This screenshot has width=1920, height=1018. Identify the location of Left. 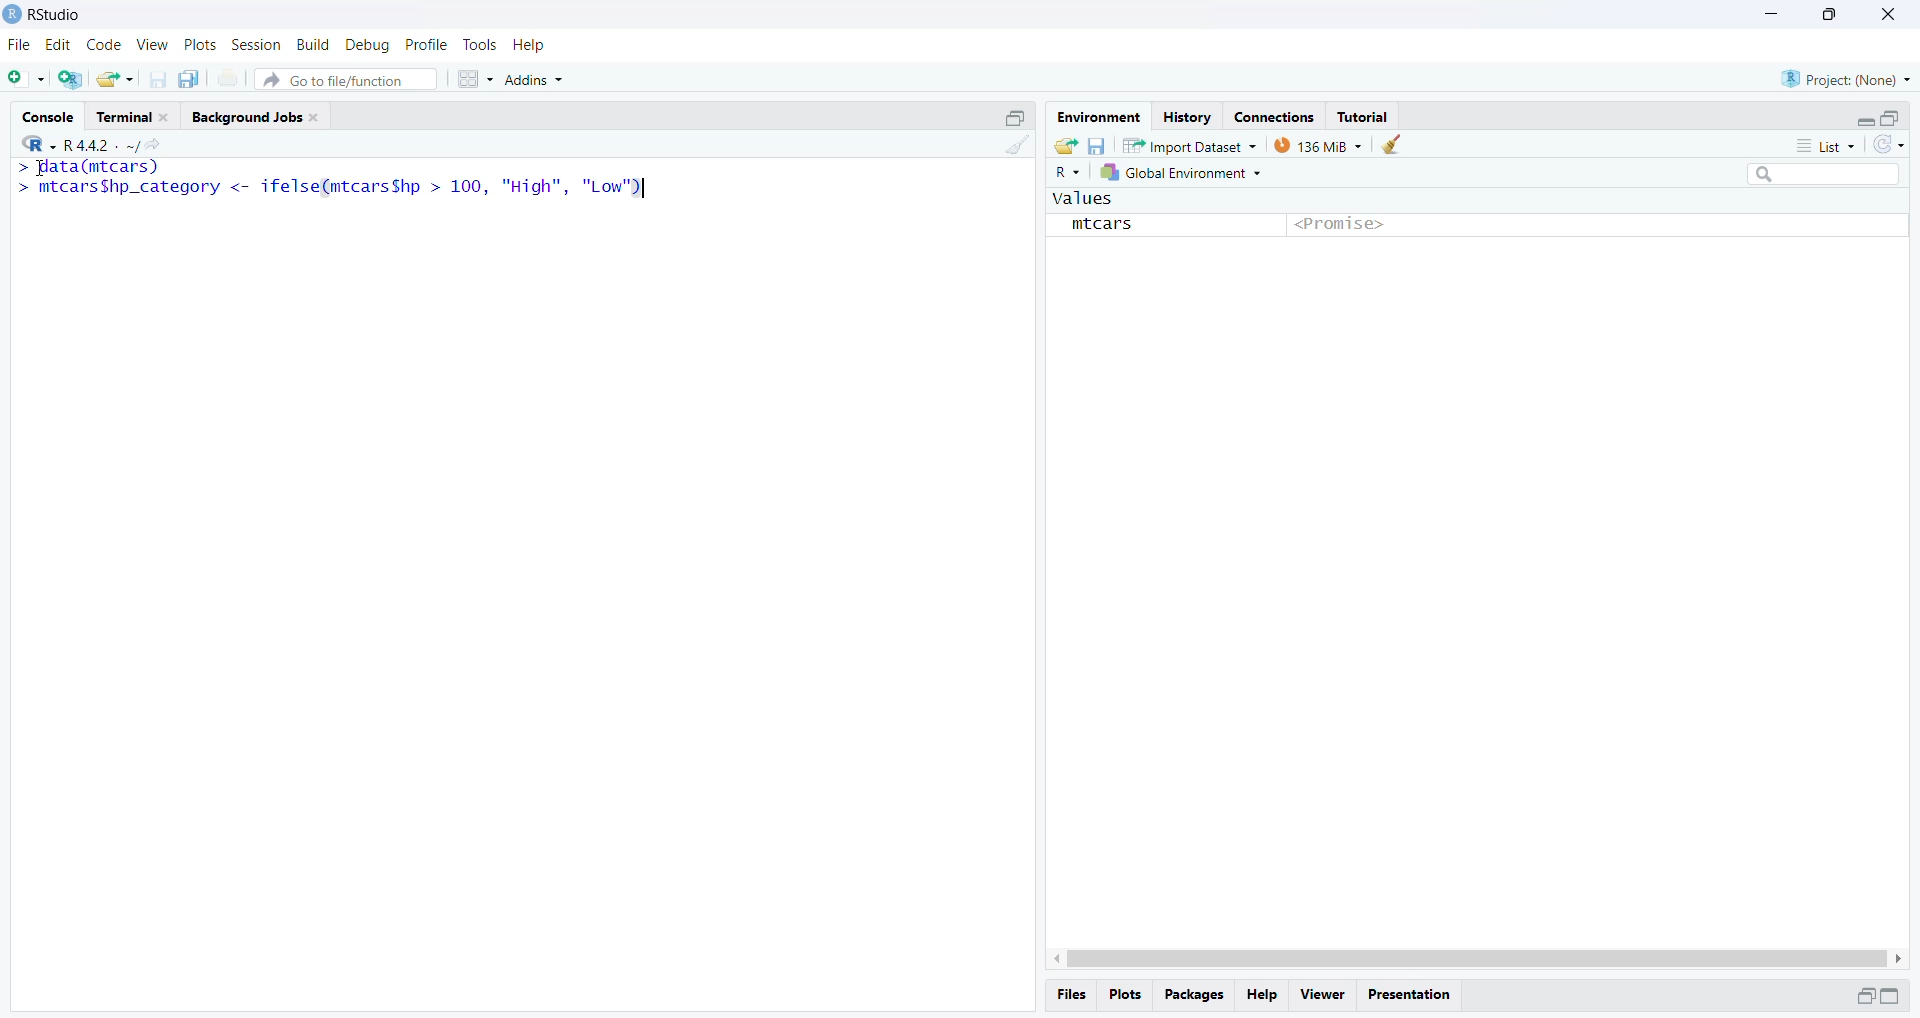
(1049, 954).